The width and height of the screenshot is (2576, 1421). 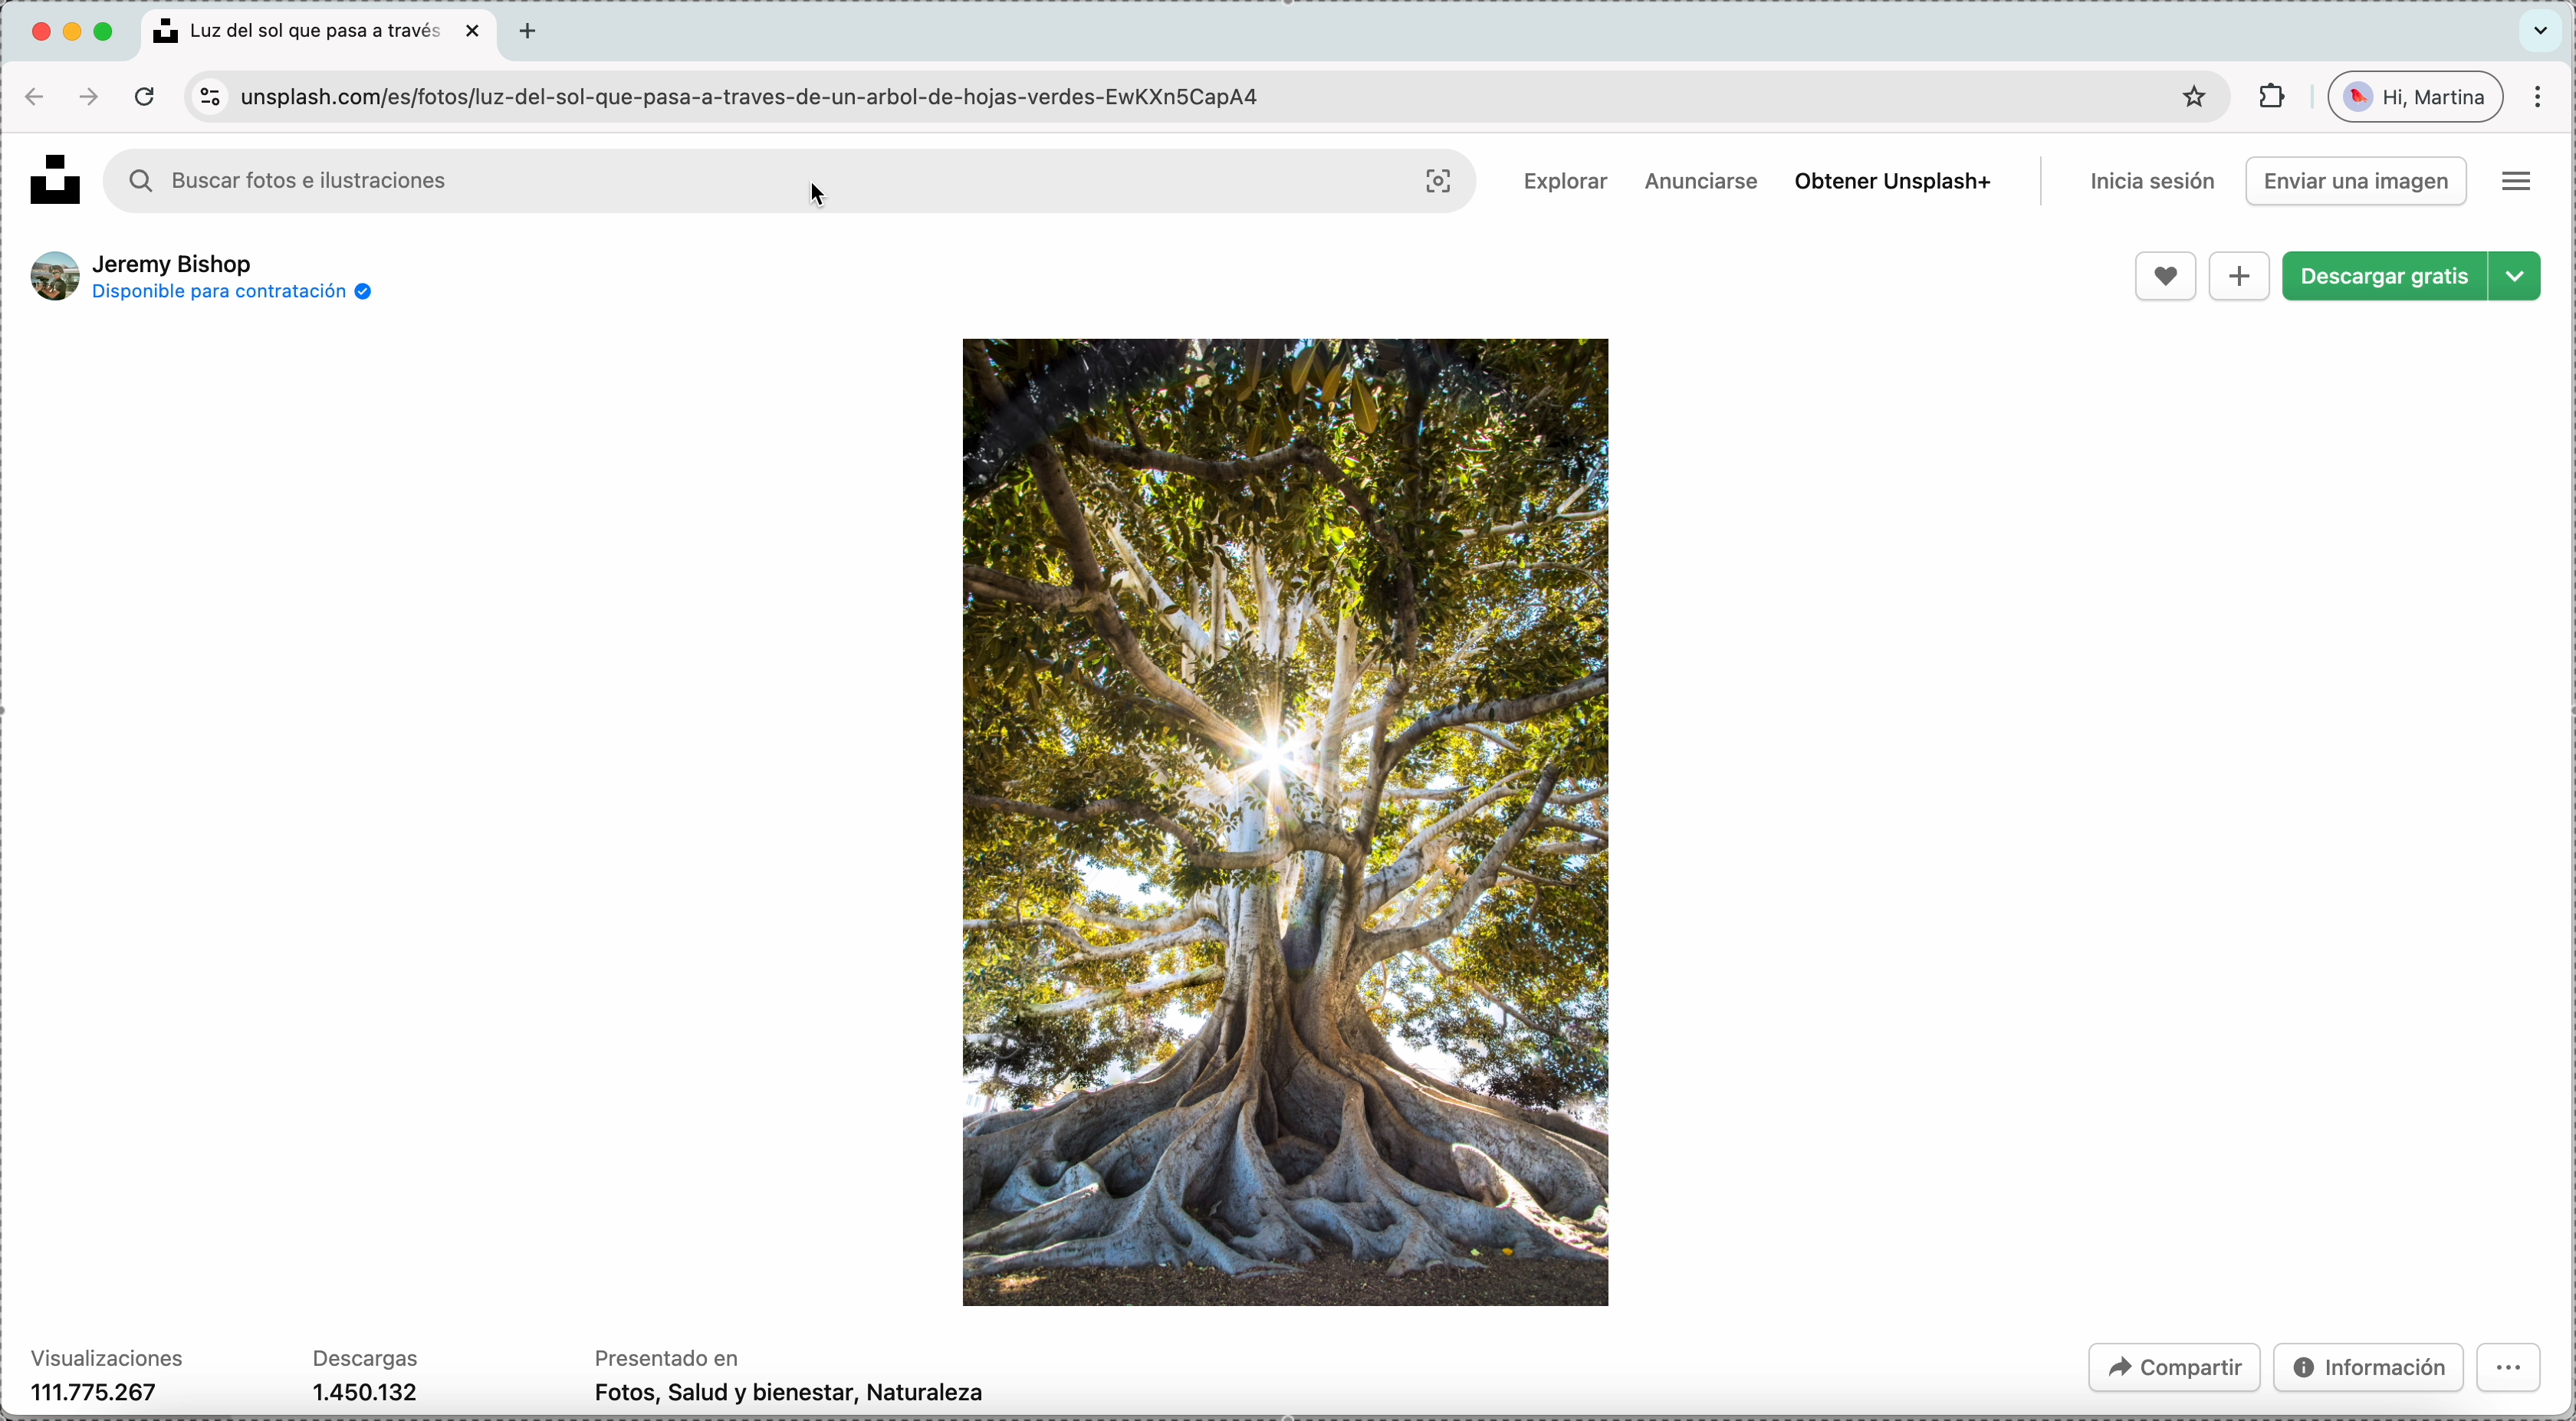 I want to click on Presentado en
Fotos, Salud y bienestar, Naturaleza, so click(x=793, y=1380).